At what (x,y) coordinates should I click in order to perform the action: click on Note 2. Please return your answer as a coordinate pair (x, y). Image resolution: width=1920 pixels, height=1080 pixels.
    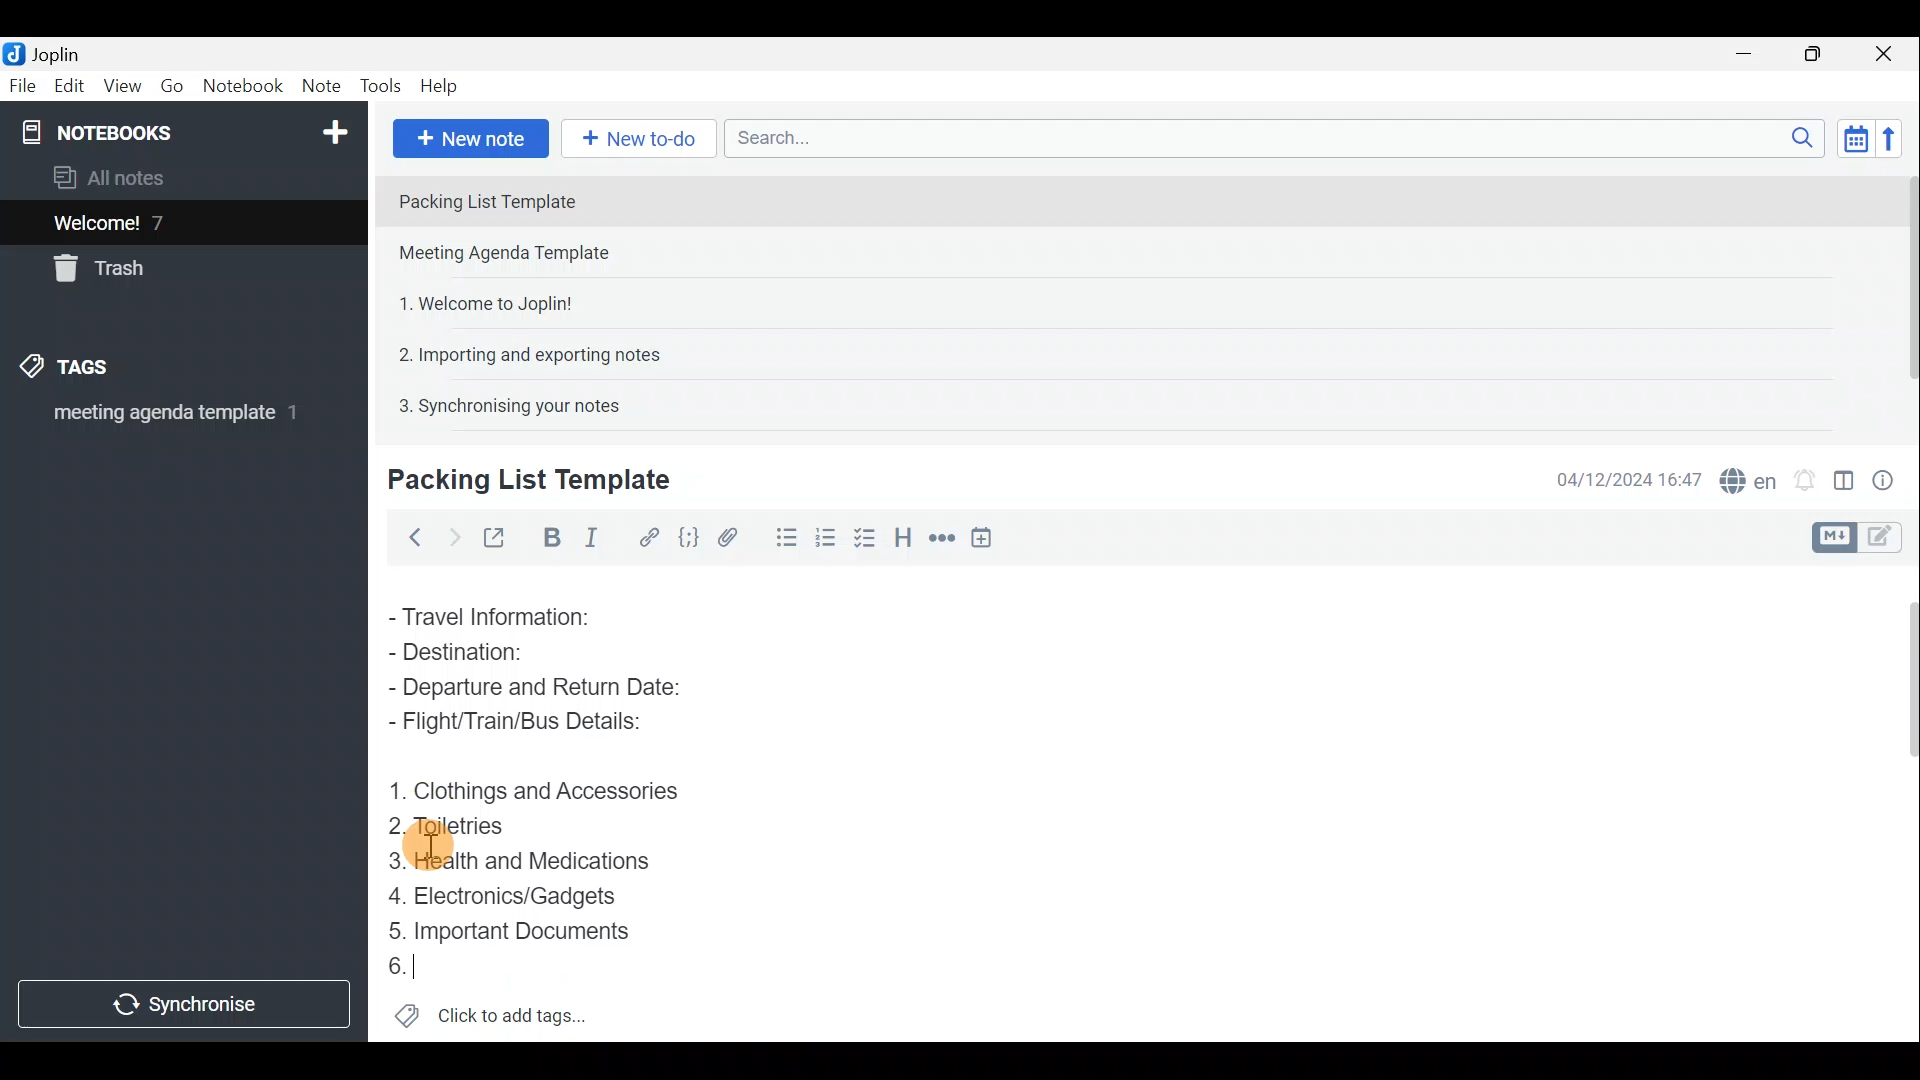
    Looking at the image, I should click on (524, 255).